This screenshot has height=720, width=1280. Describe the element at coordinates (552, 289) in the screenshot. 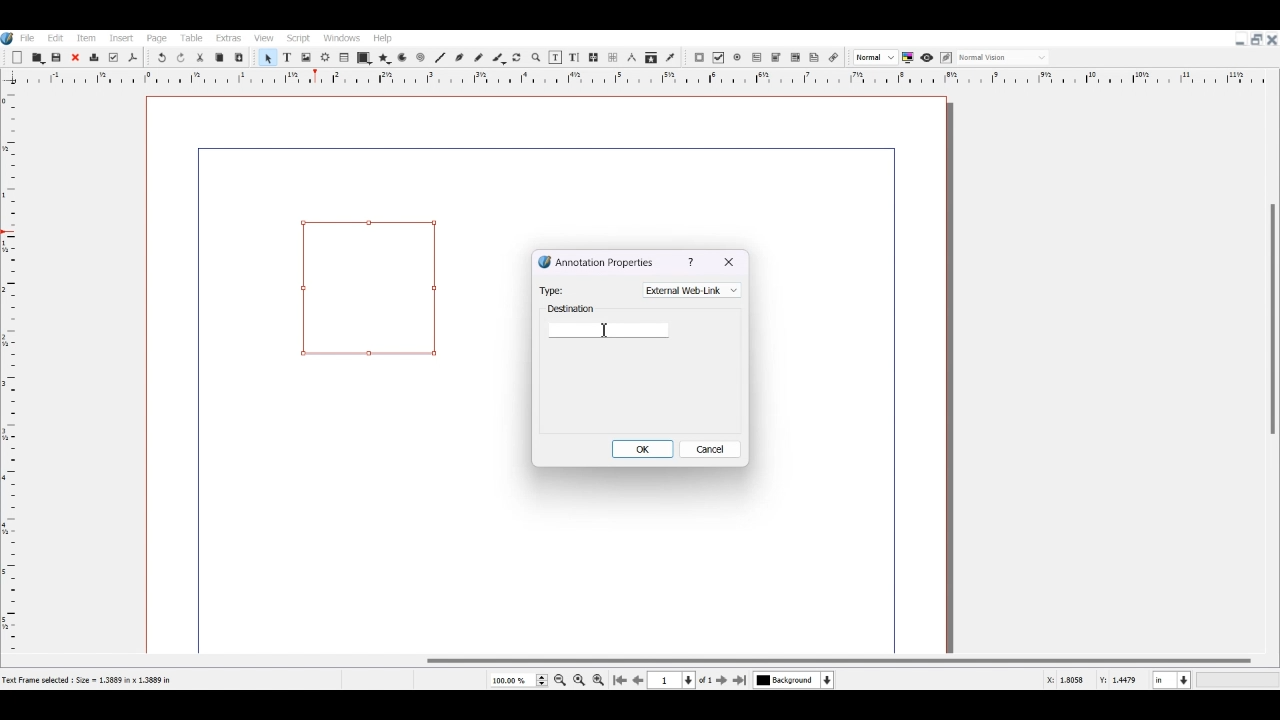

I see `Type` at that location.